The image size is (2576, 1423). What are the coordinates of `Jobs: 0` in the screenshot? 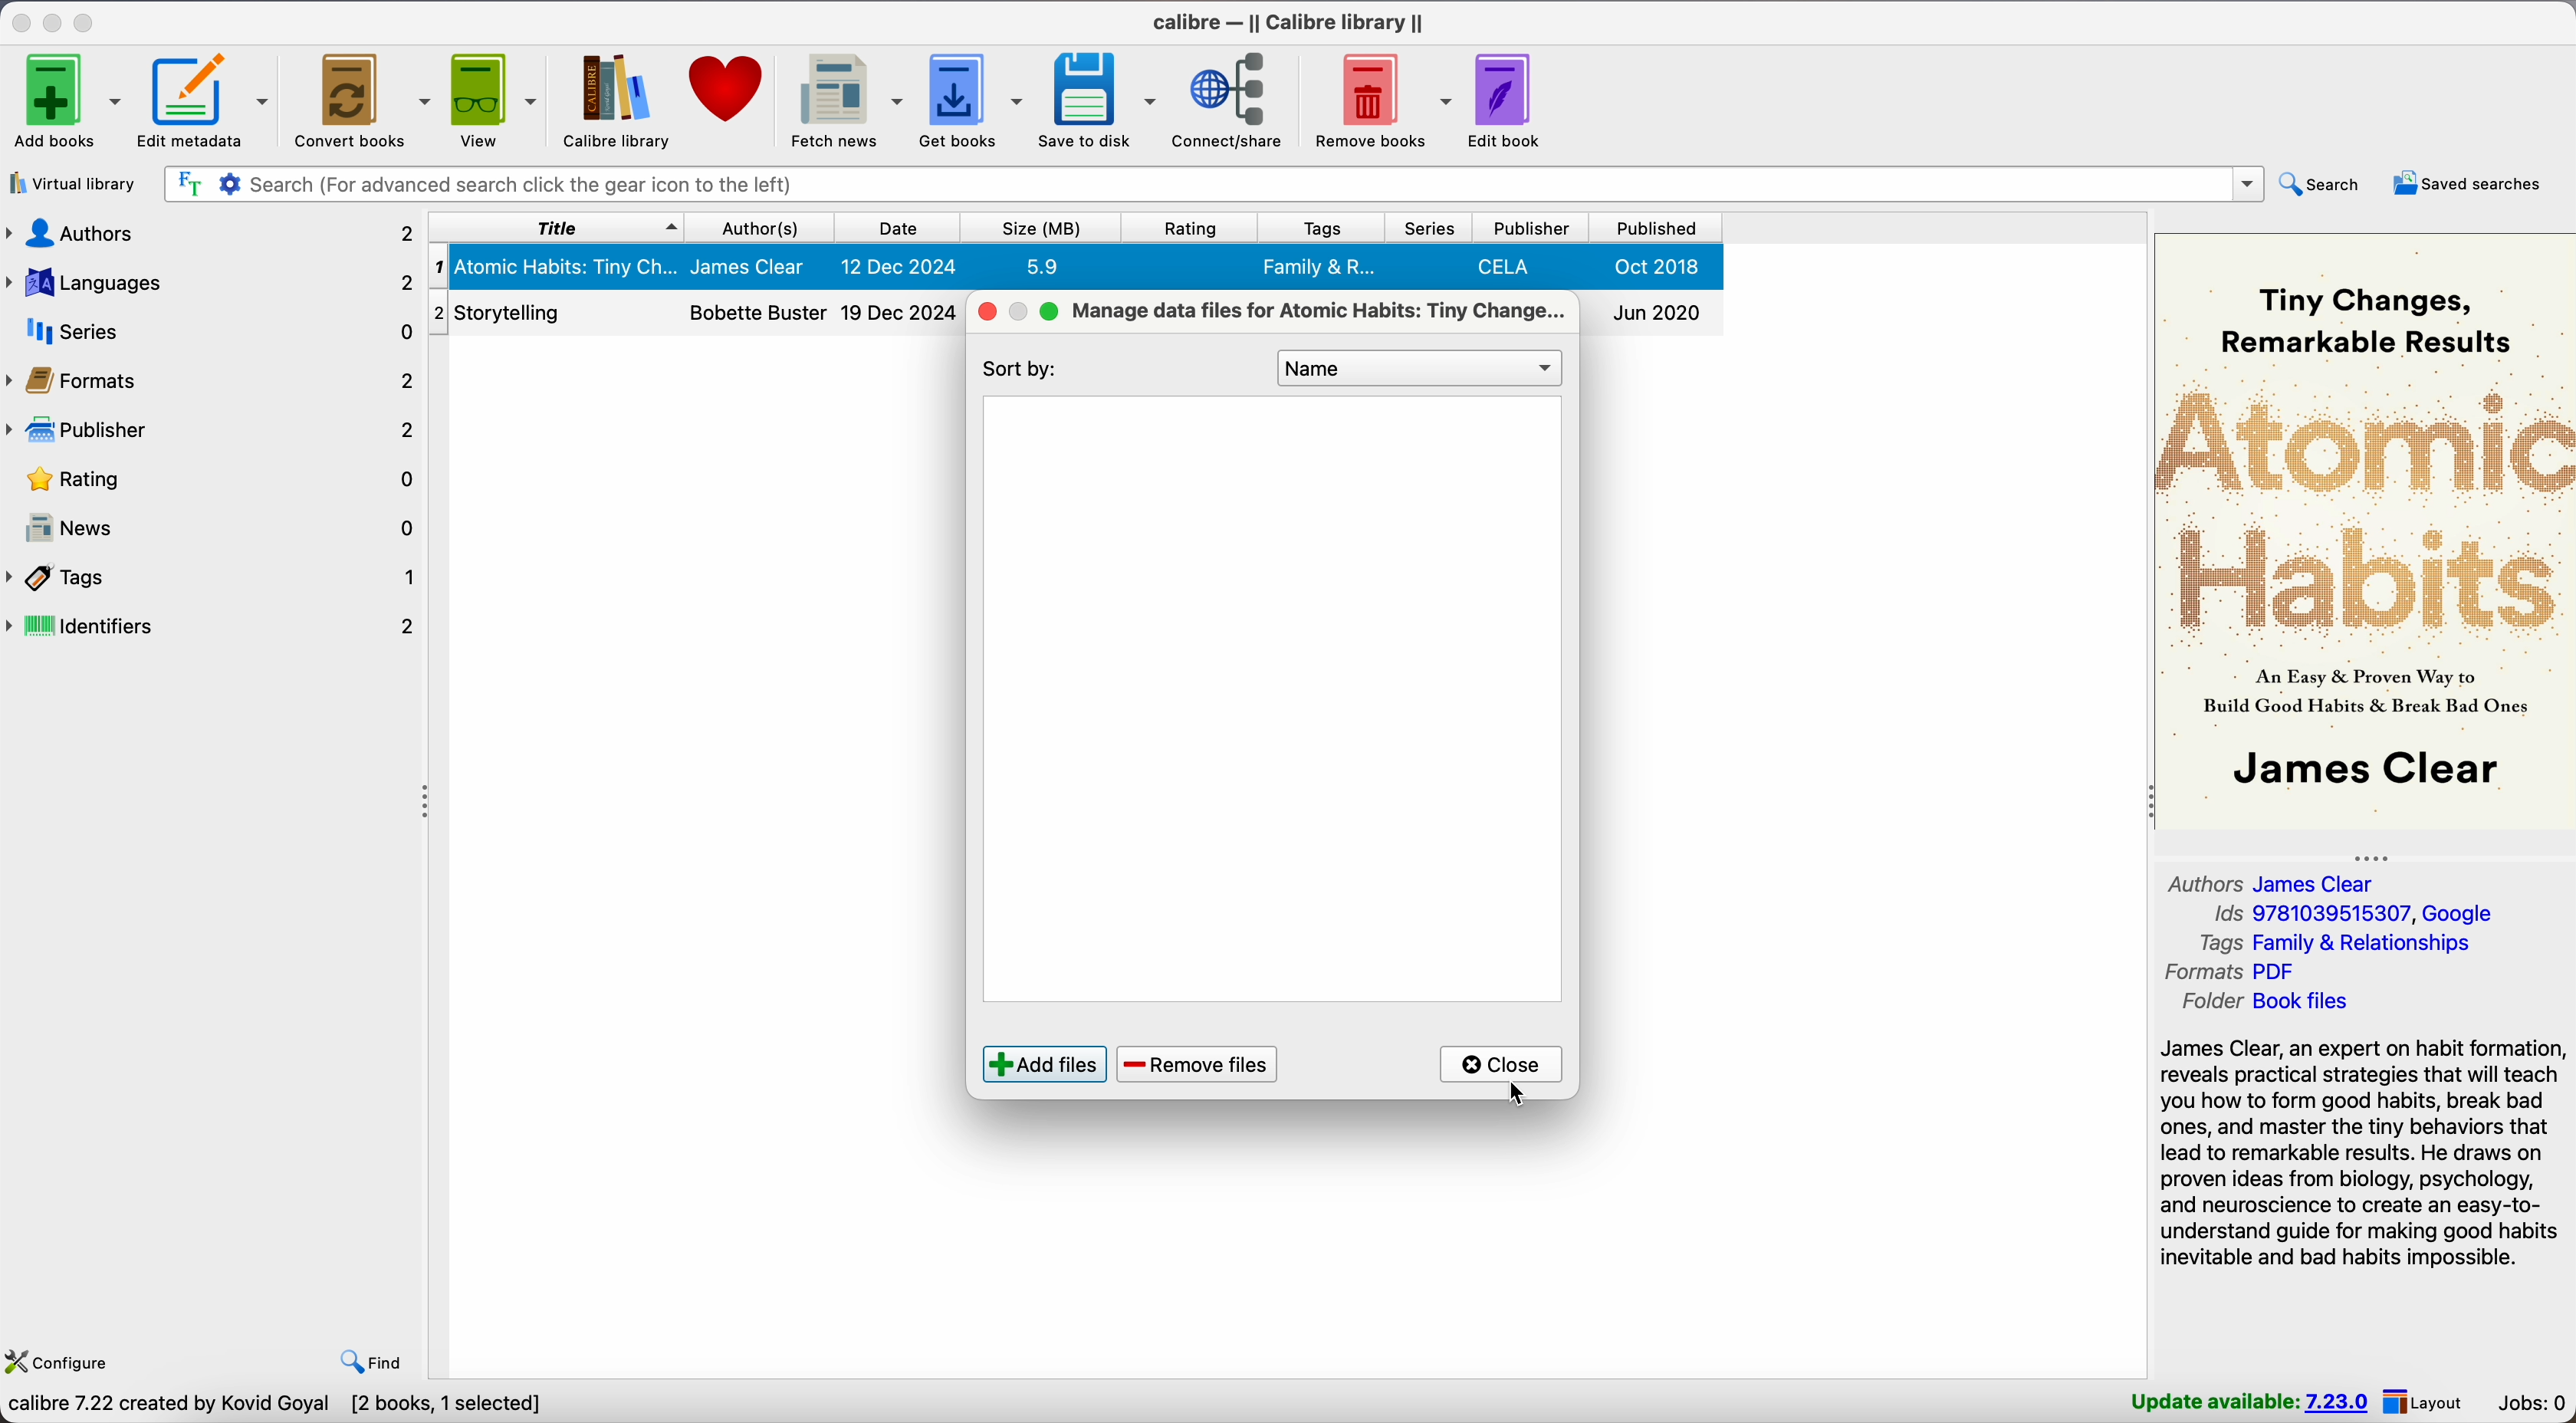 It's located at (2533, 1404).